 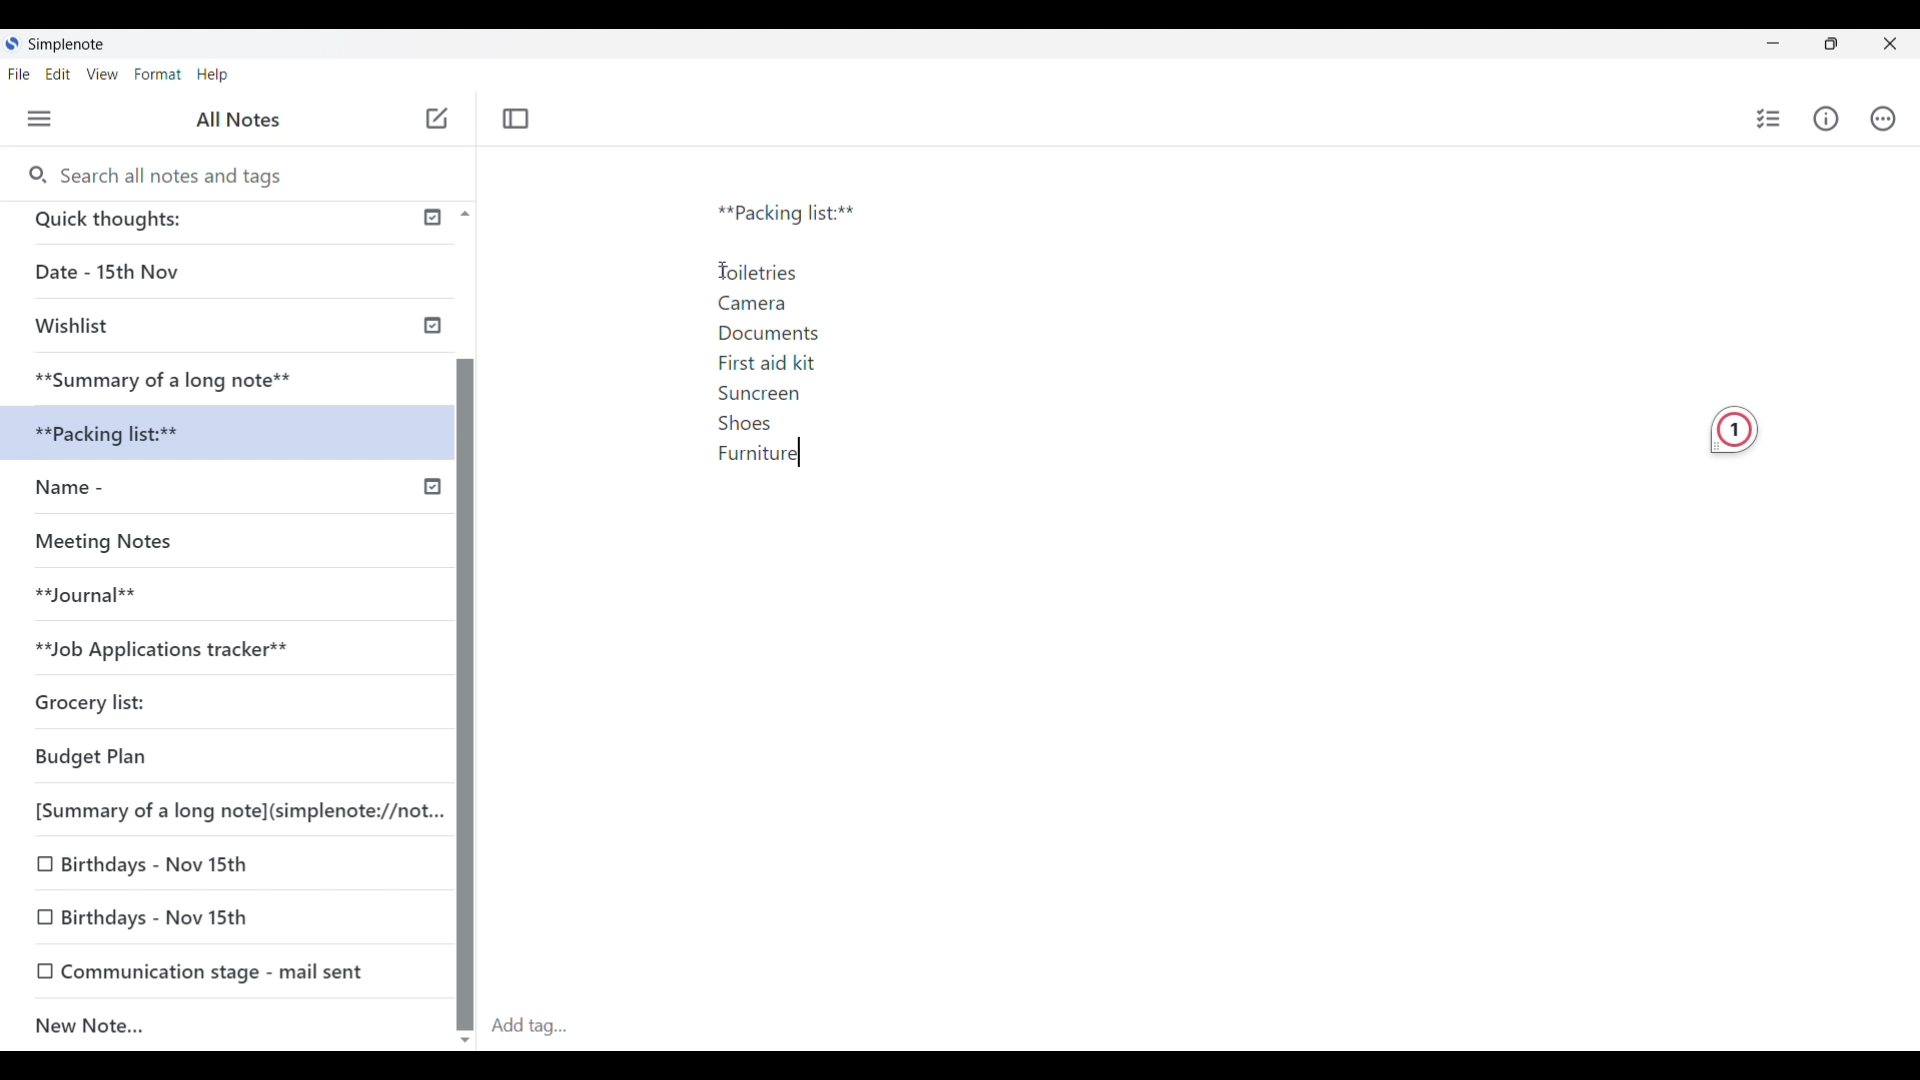 What do you see at coordinates (103, 74) in the screenshot?
I see `View menu` at bounding box center [103, 74].